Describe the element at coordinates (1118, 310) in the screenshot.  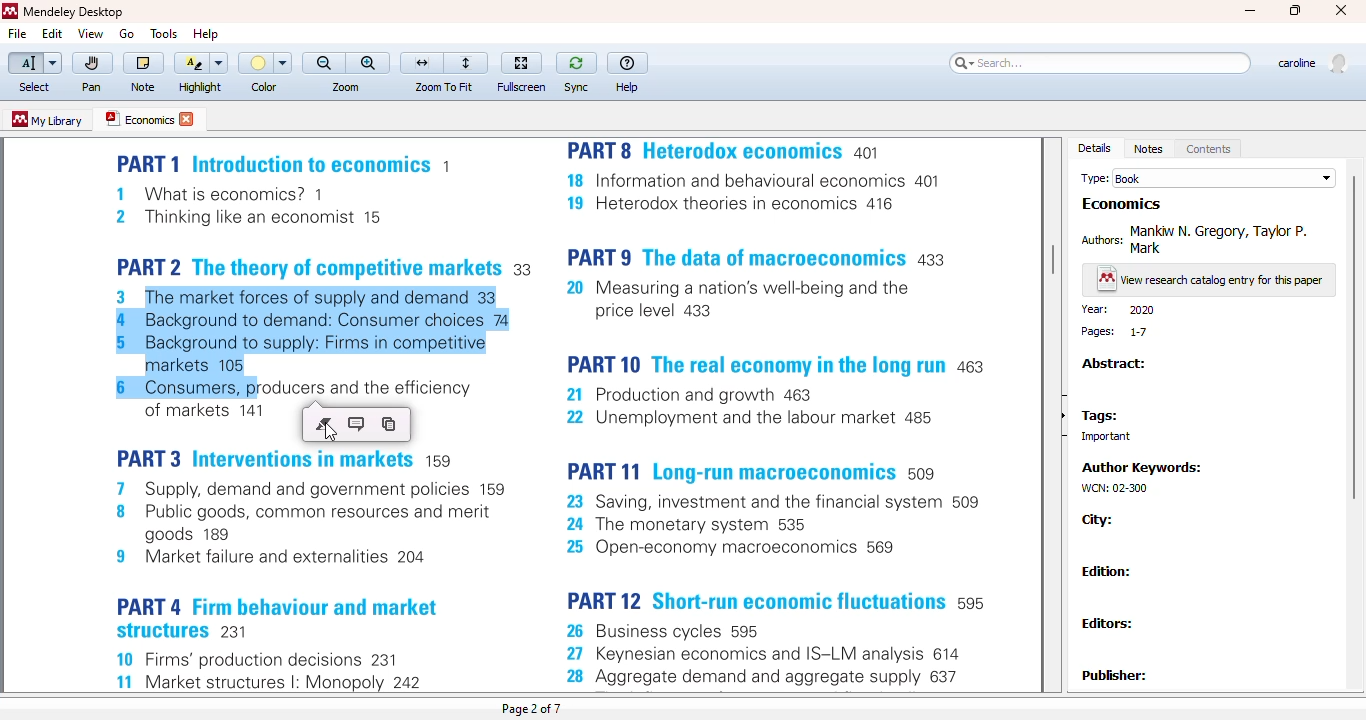
I see `year: 2020` at that location.